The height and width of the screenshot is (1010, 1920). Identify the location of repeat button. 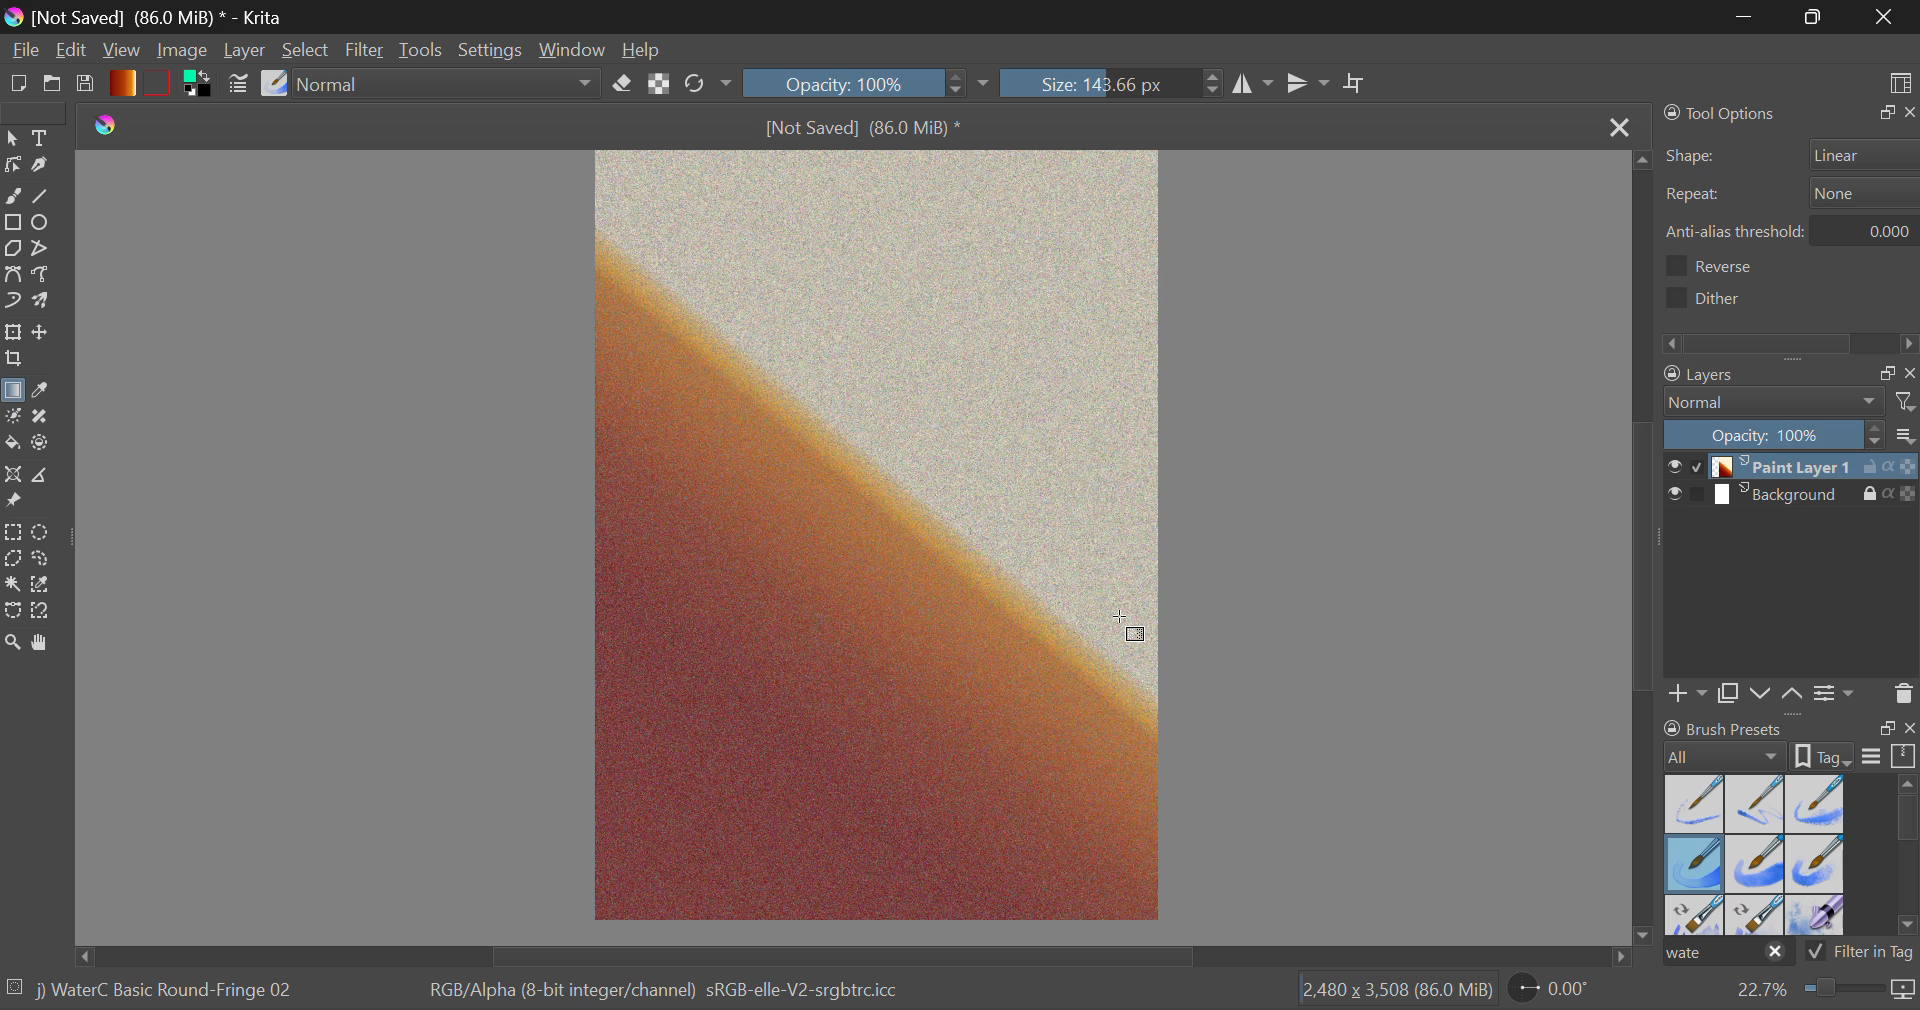
(1859, 193).